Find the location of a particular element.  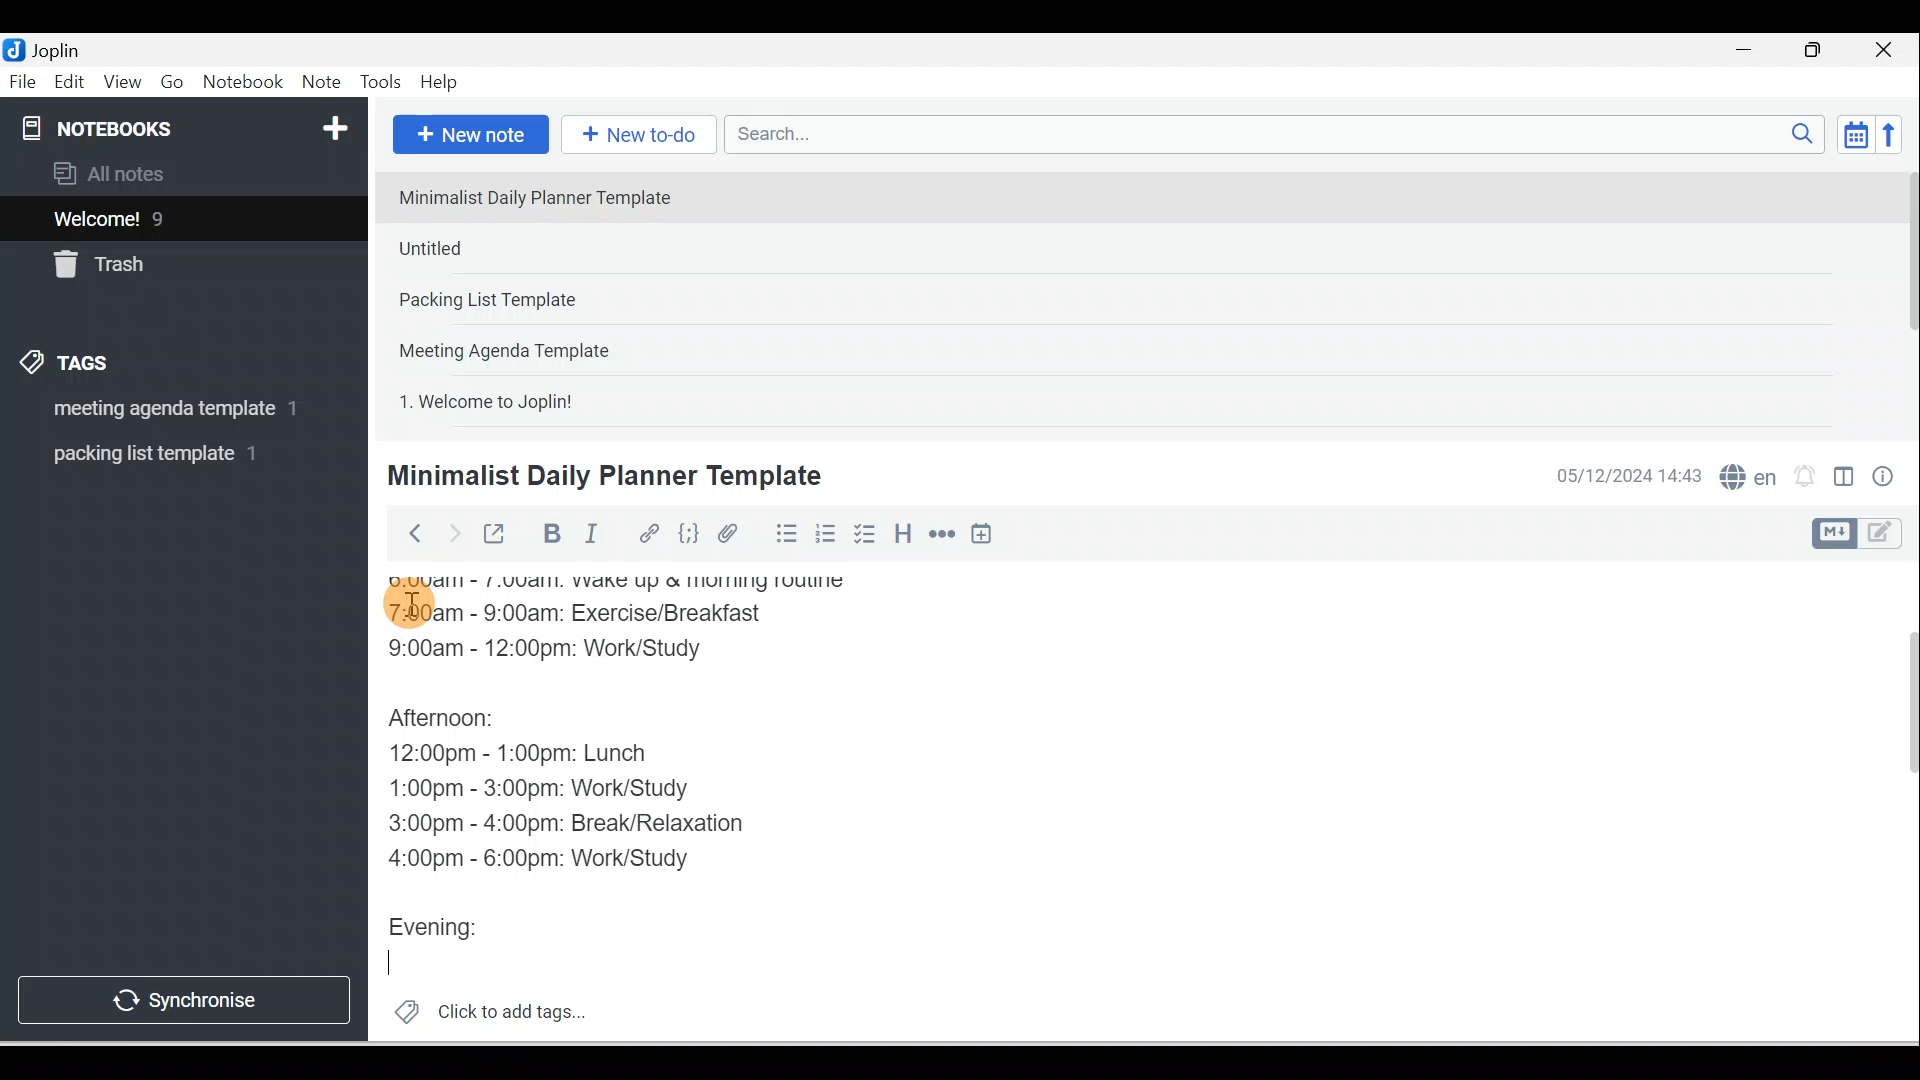

Synchronise is located at coordinates (182, 996).